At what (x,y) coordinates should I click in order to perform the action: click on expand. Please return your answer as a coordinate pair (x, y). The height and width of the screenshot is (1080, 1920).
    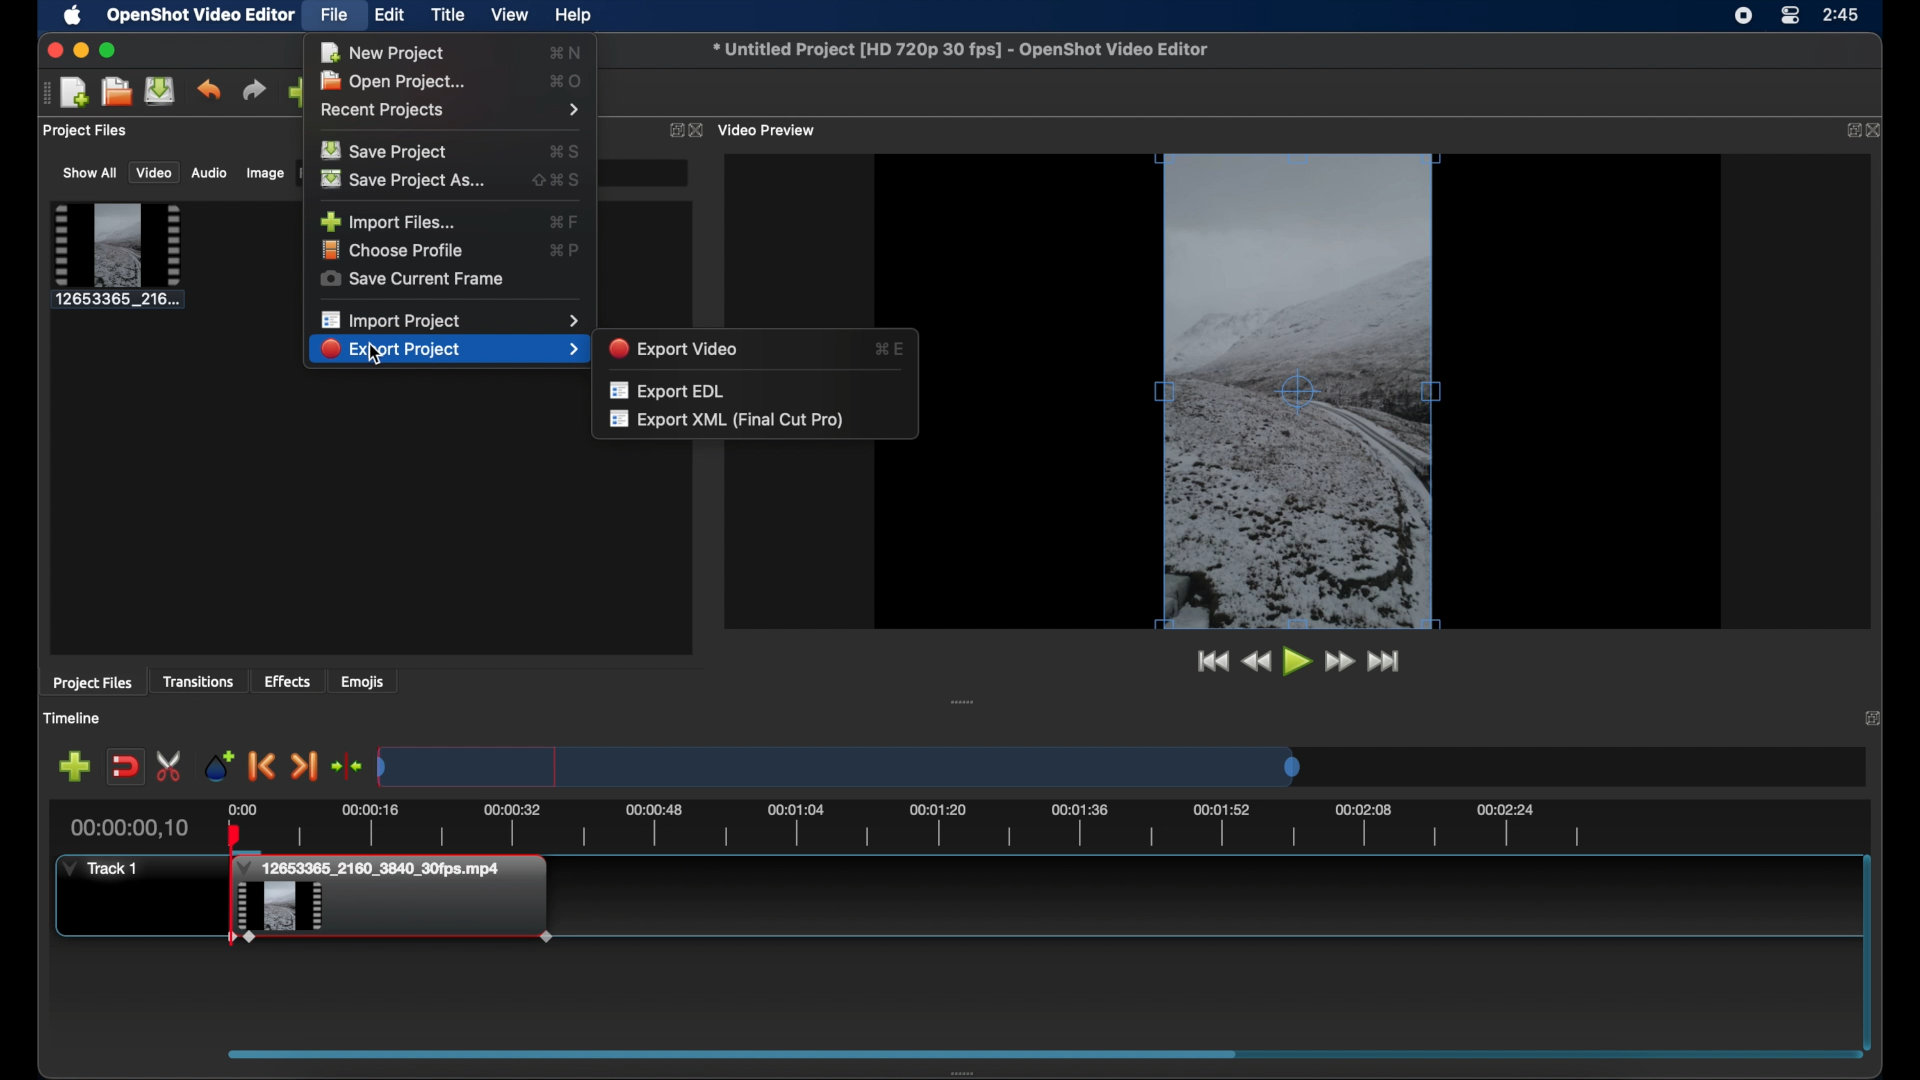
    Looking at the image, I should click on (1847, 131).